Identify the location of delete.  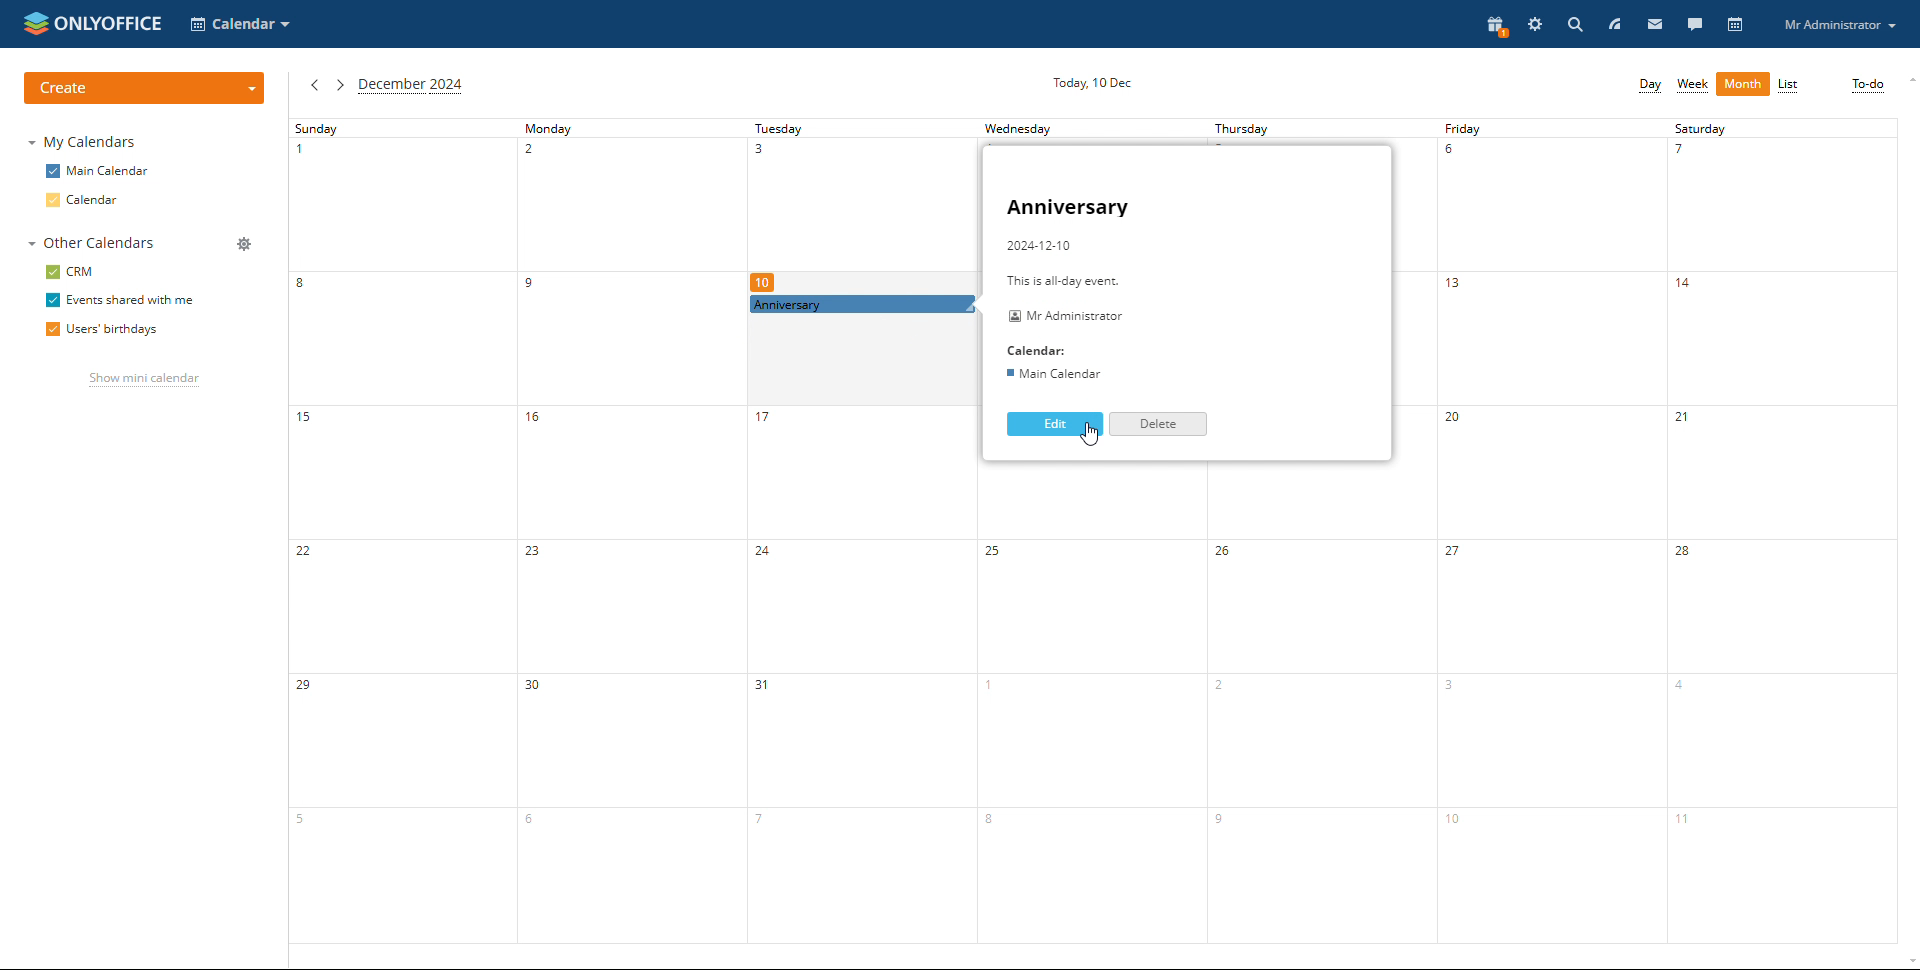
(1159, 424).